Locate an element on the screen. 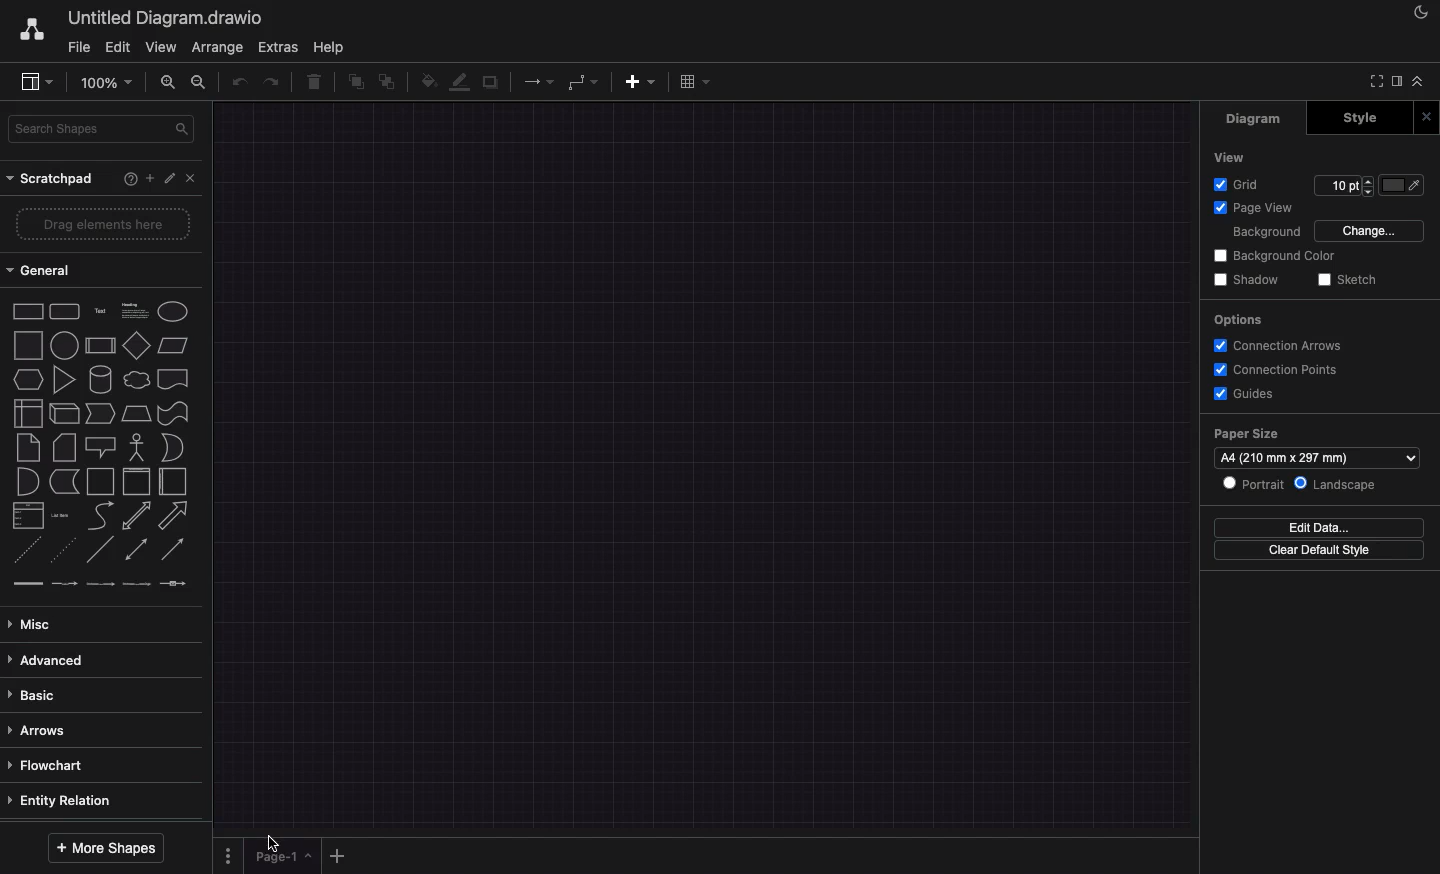 The height and width of the screenshot is (874, 1440). step is located at coordinates (101, 413).